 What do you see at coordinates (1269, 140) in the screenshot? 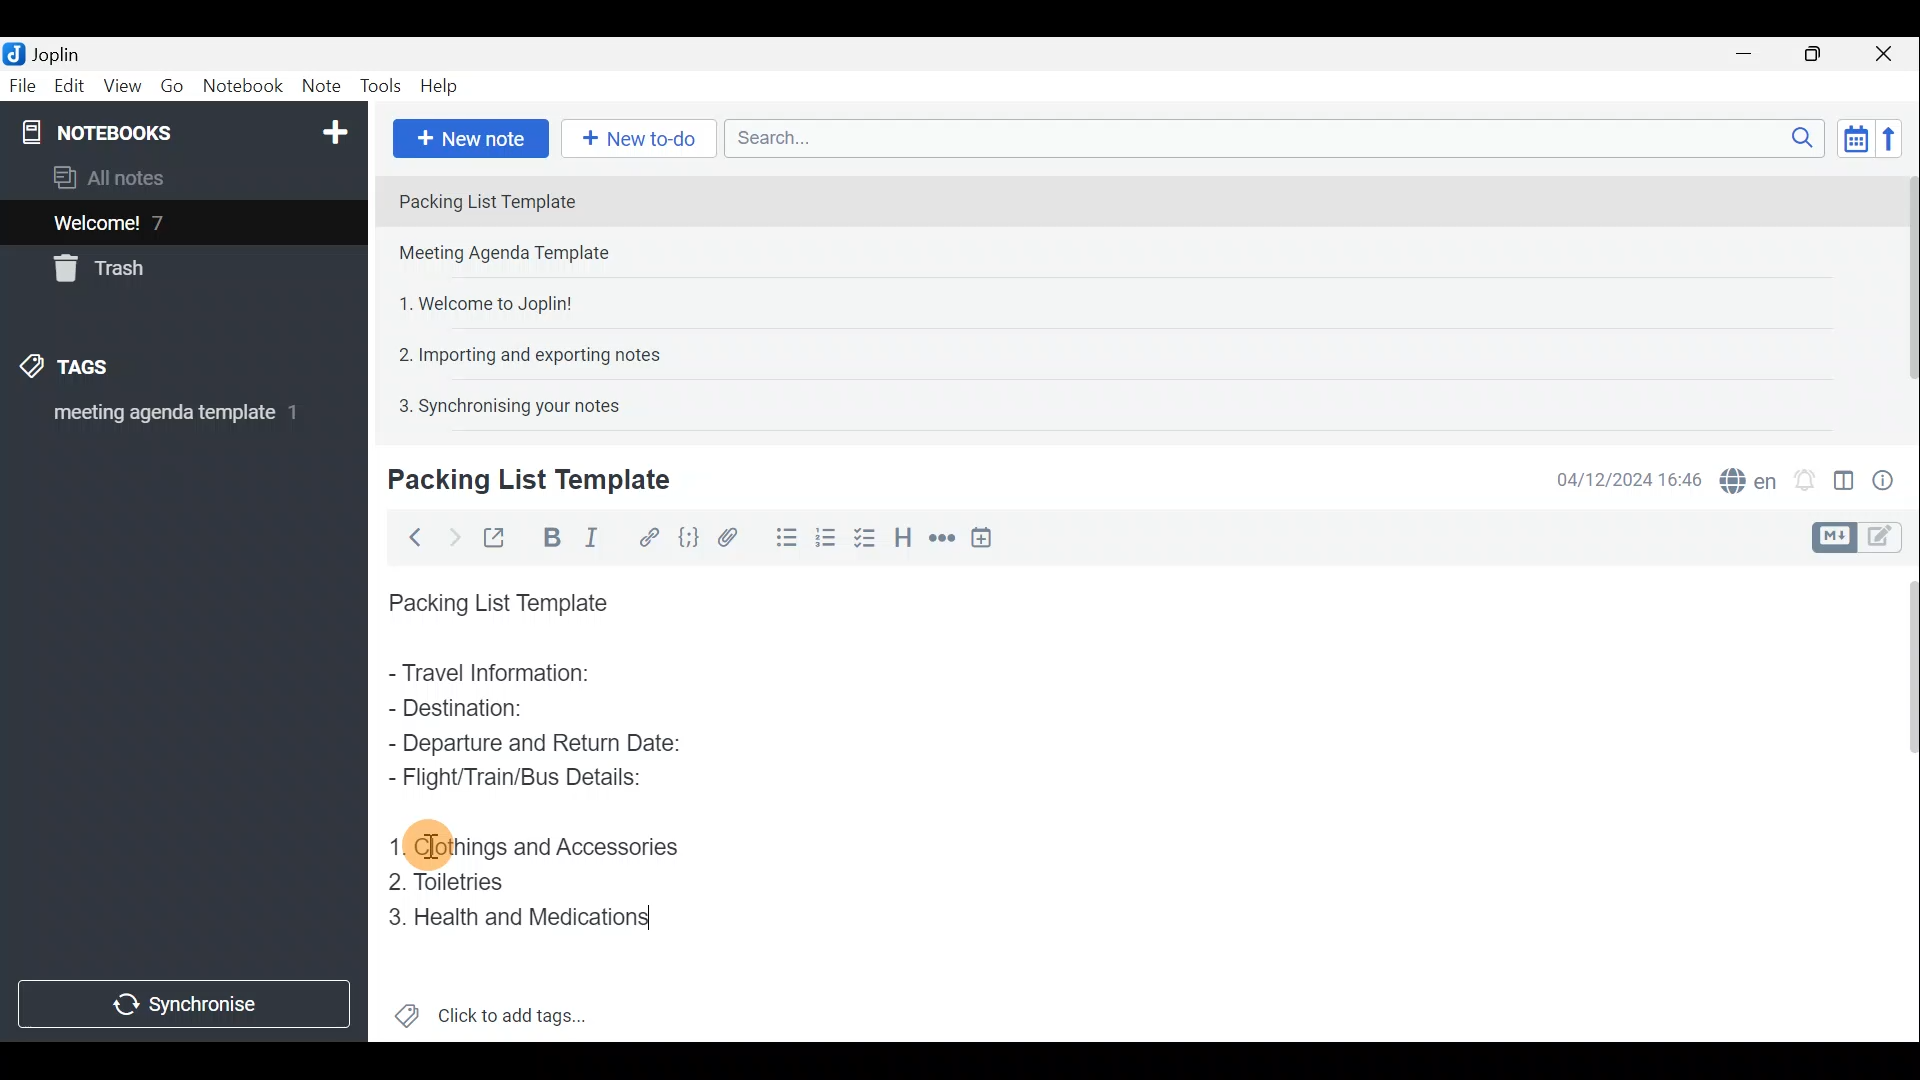
I see `Search bar` at bounding box center [1269, 140].